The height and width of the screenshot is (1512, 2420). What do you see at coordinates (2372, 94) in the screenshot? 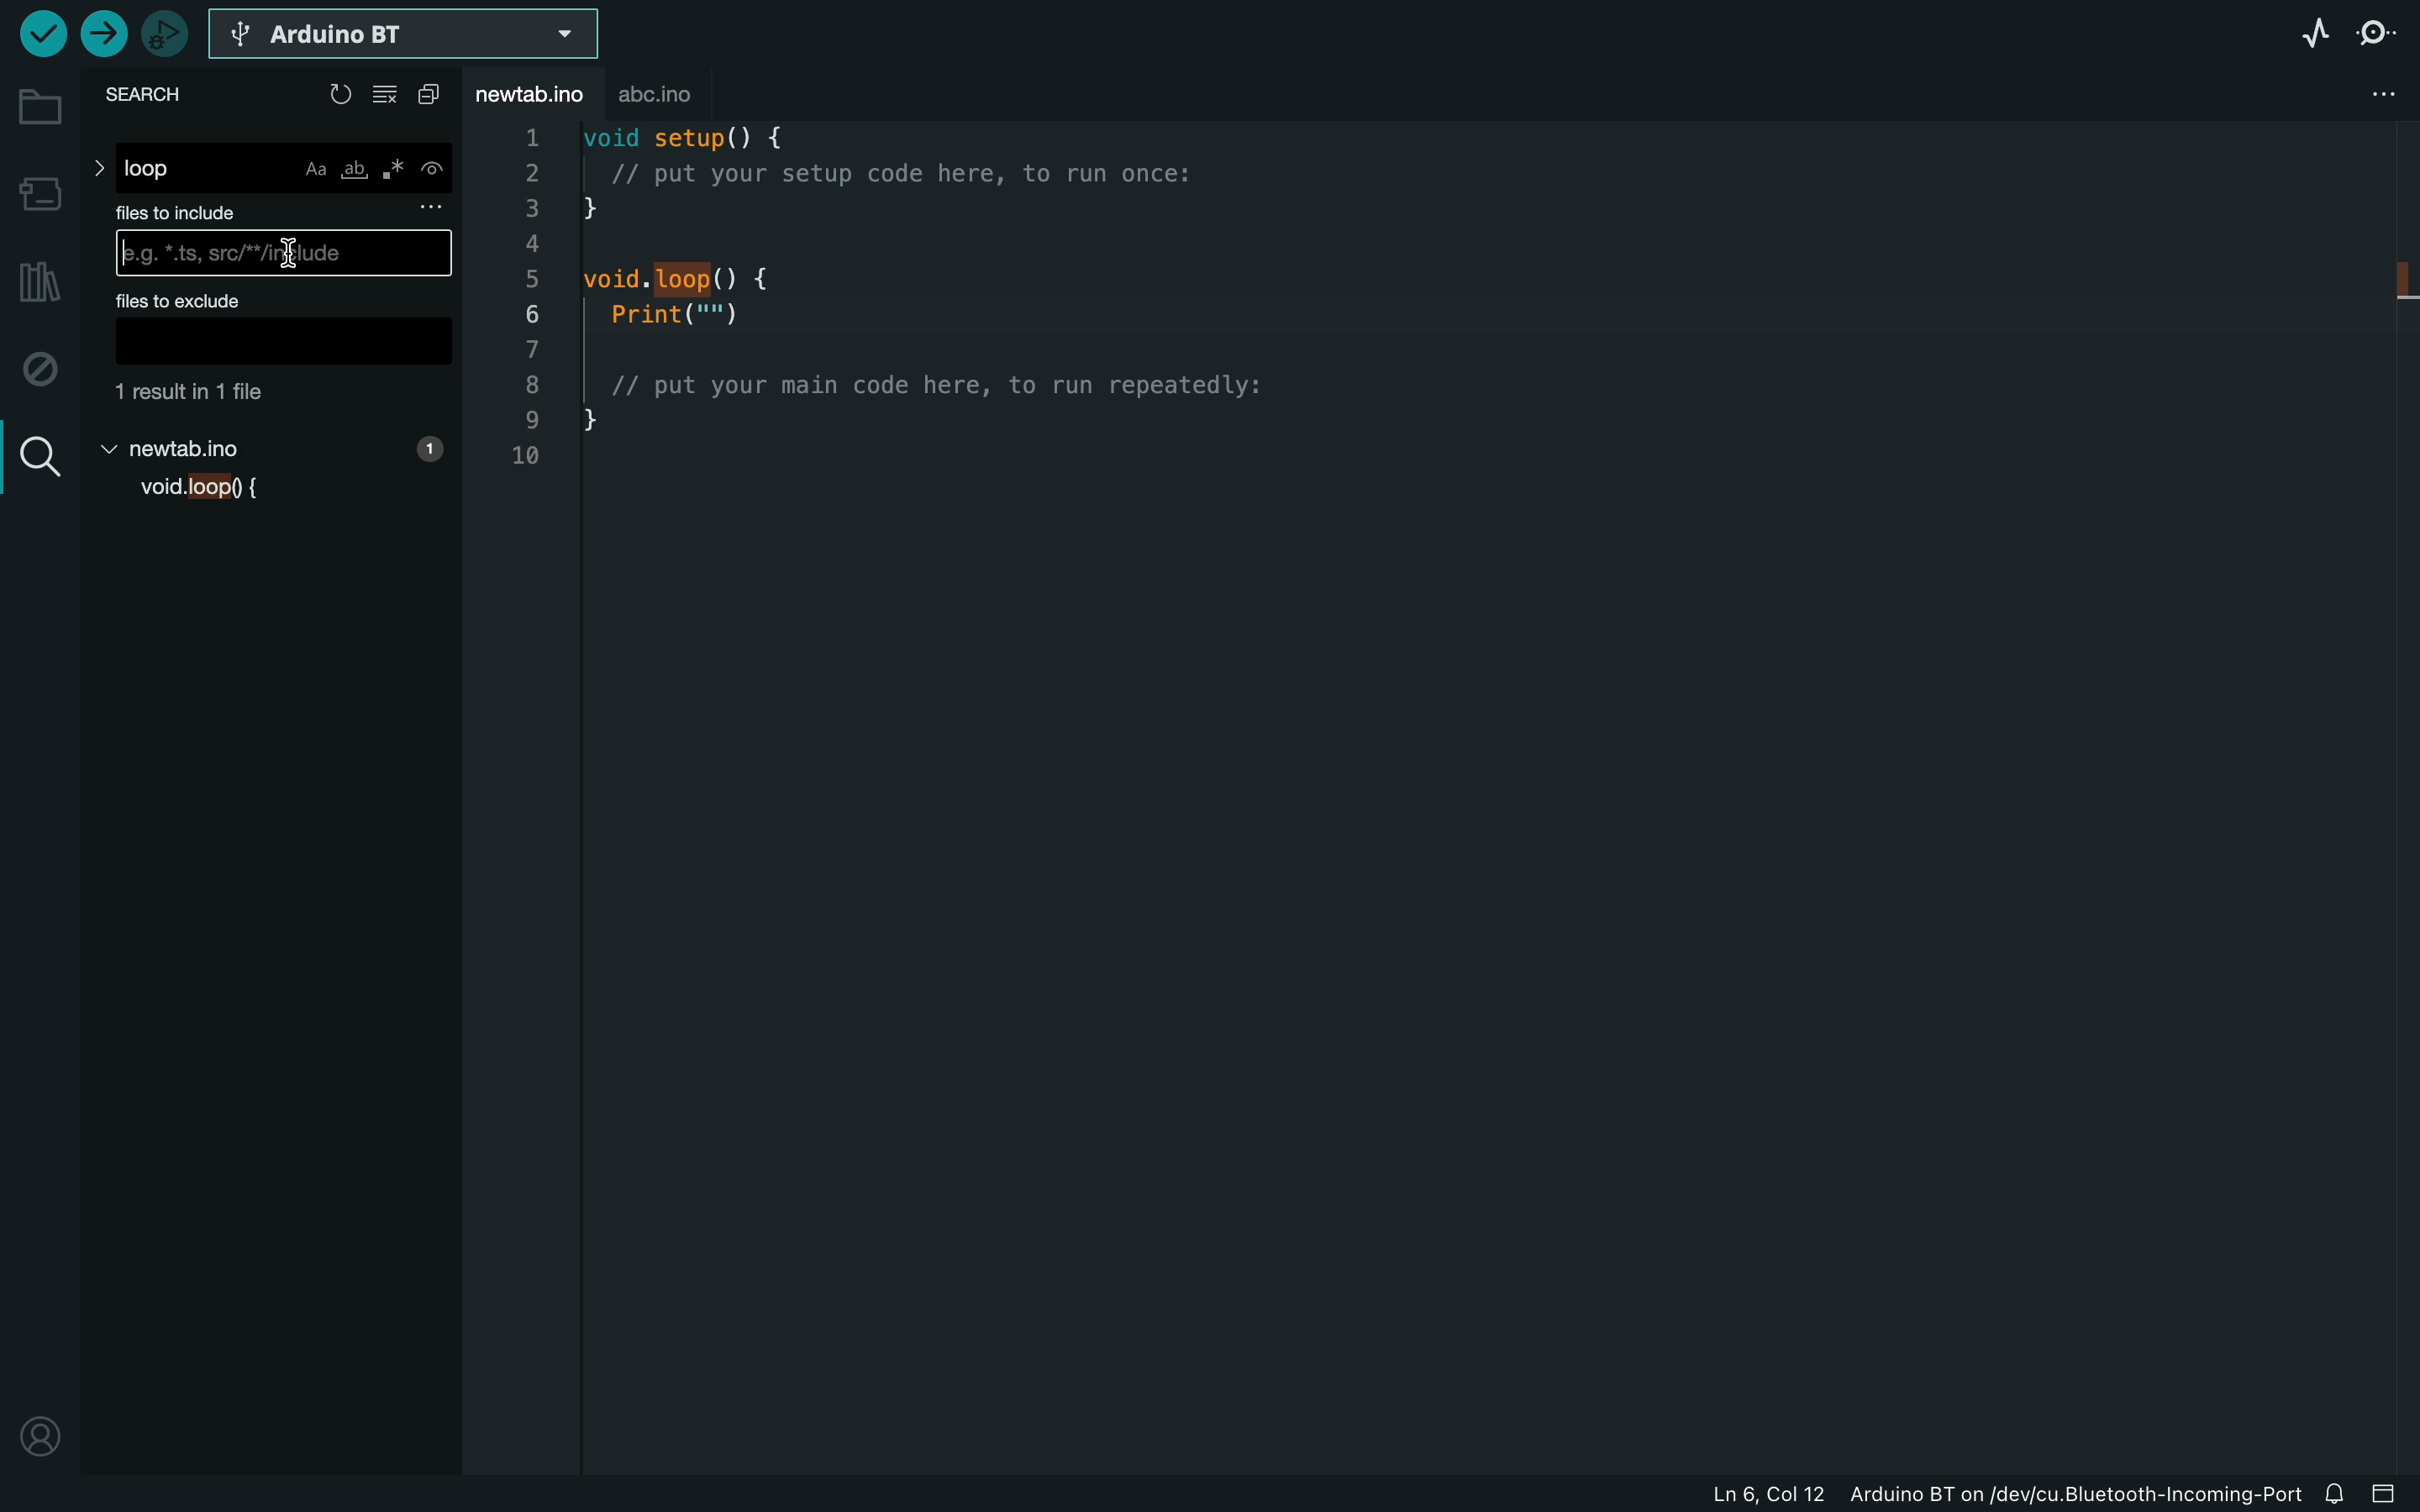
I see `file setting` at bounding box center [2372, 94].